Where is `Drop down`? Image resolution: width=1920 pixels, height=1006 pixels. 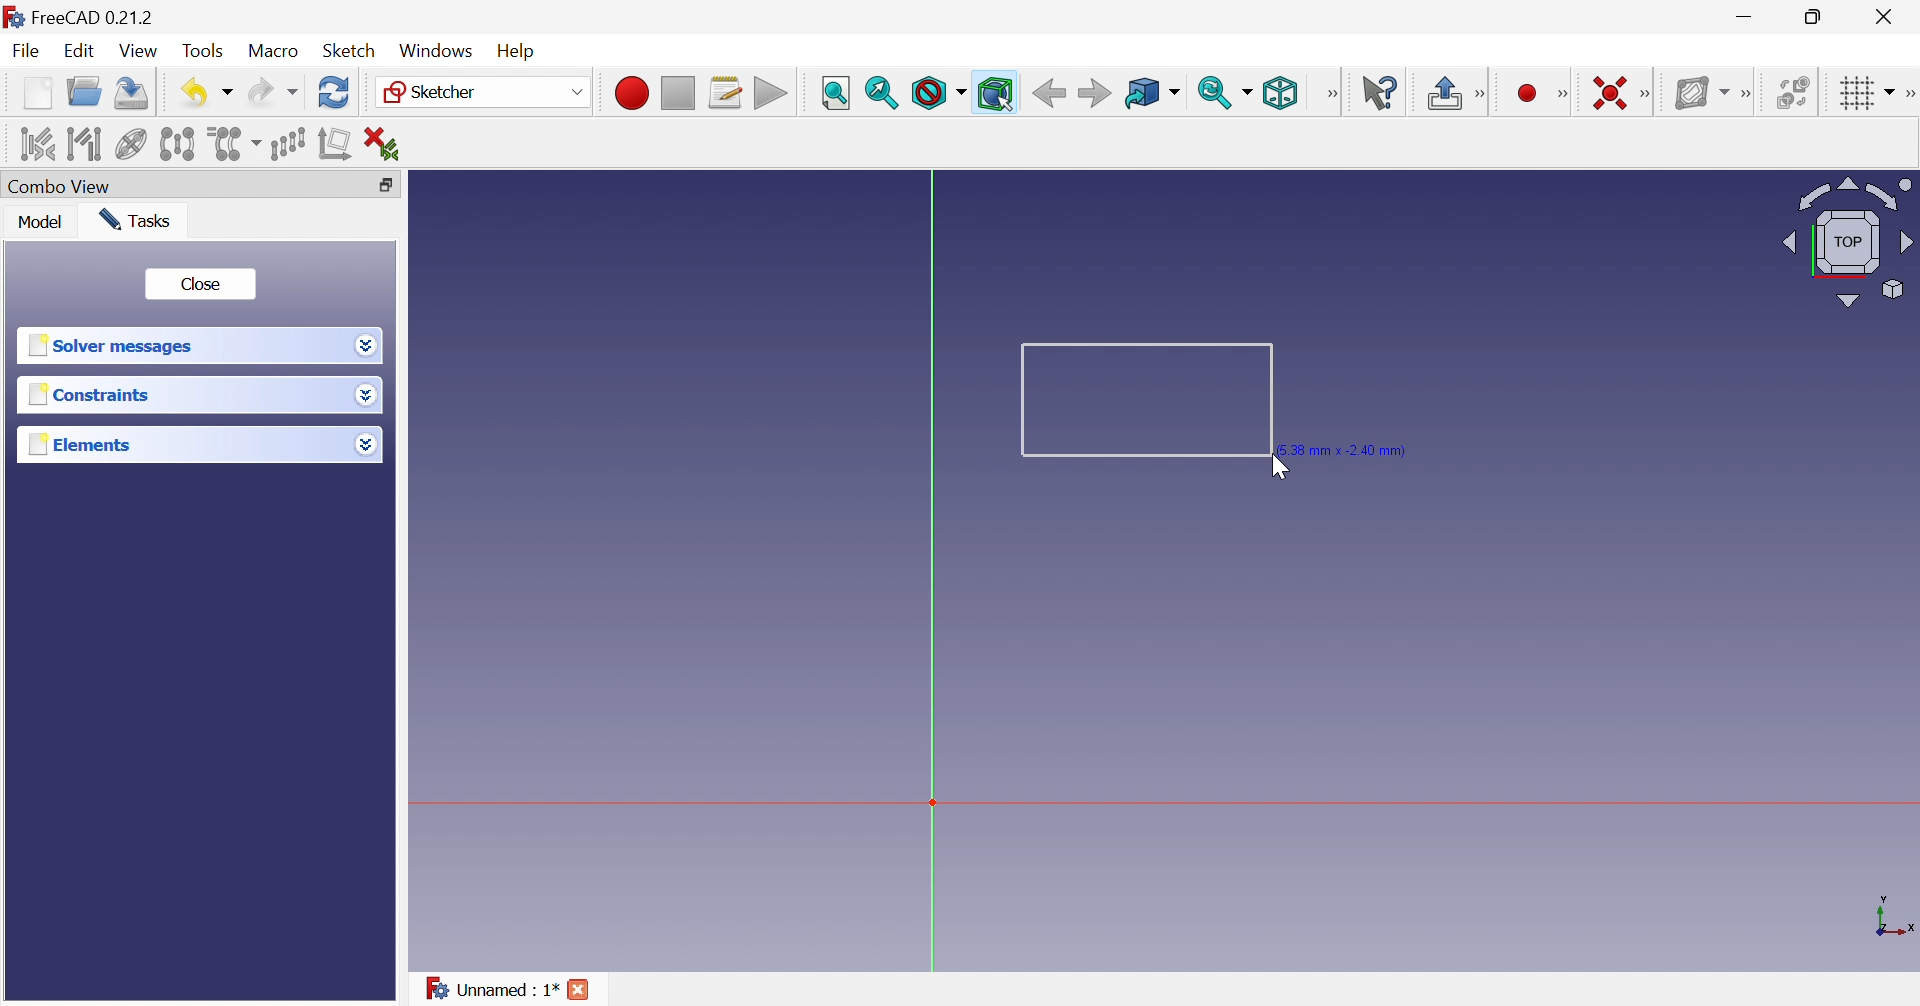
Drop down is located at coordinates (366, 395).